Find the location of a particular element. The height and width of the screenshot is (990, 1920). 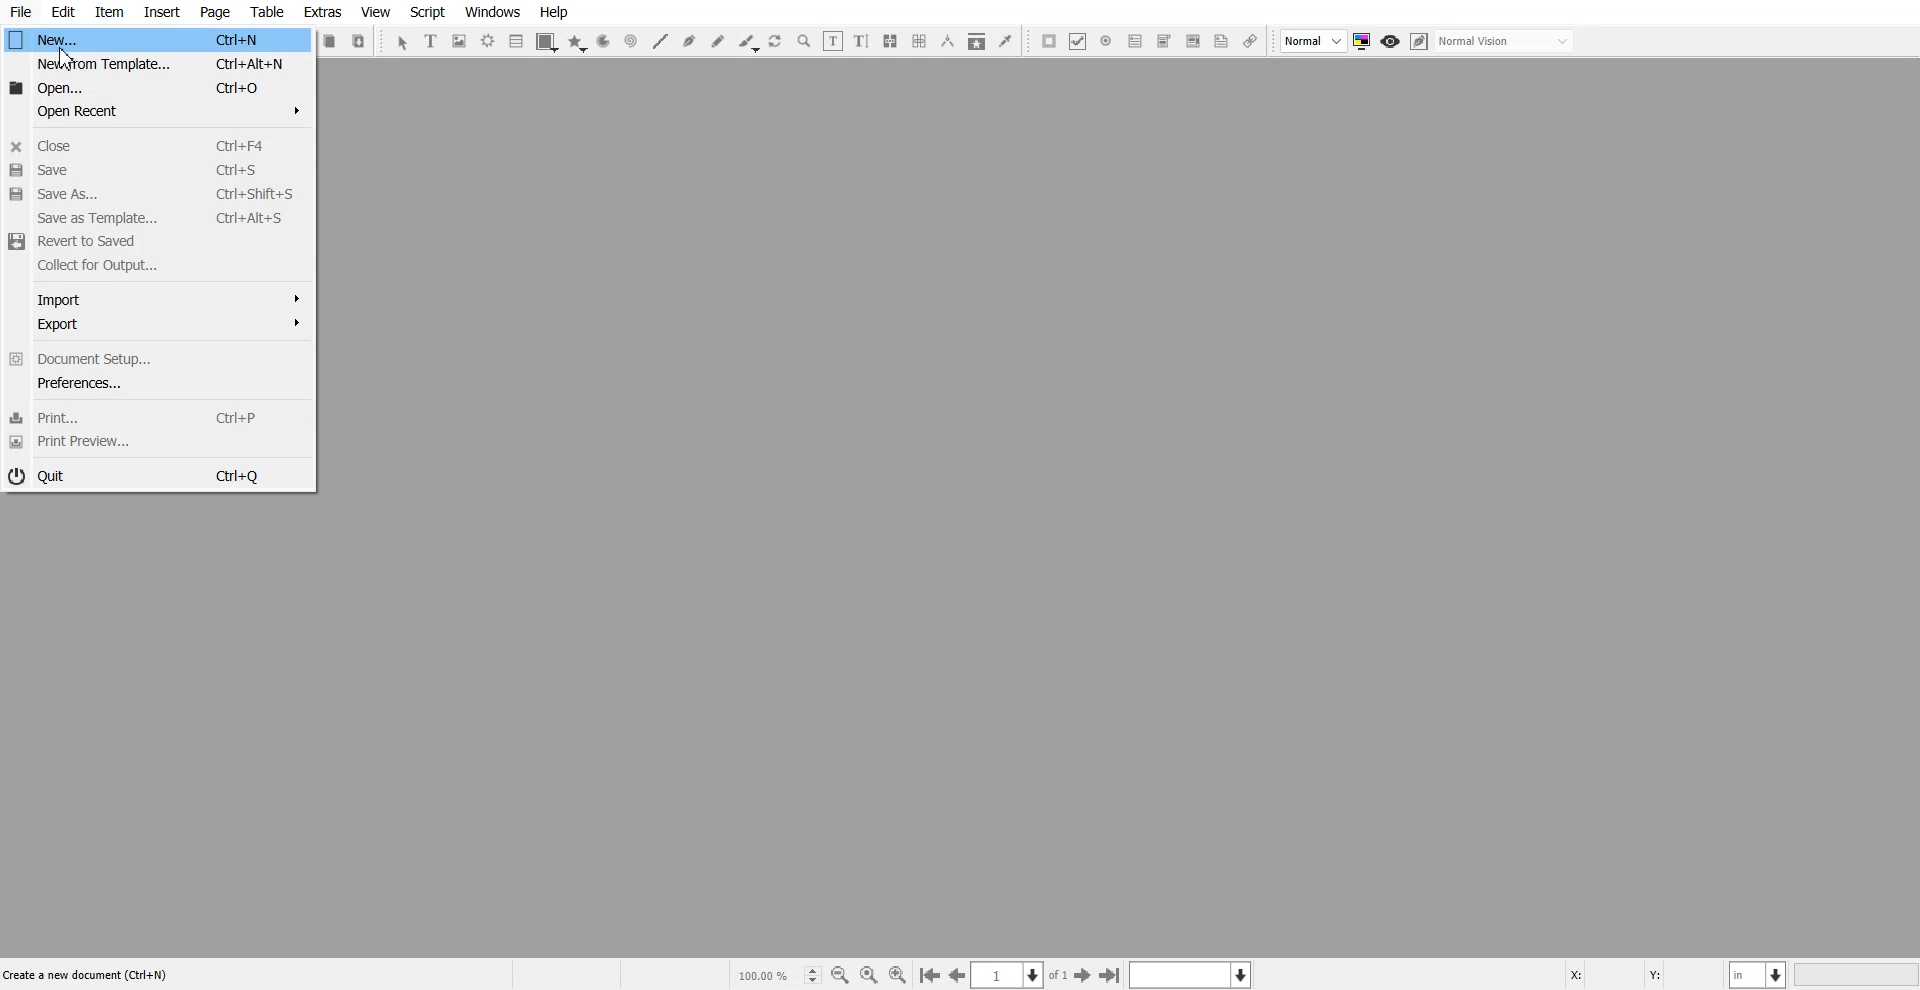

Open Recent is located at coordinates (156, 110).